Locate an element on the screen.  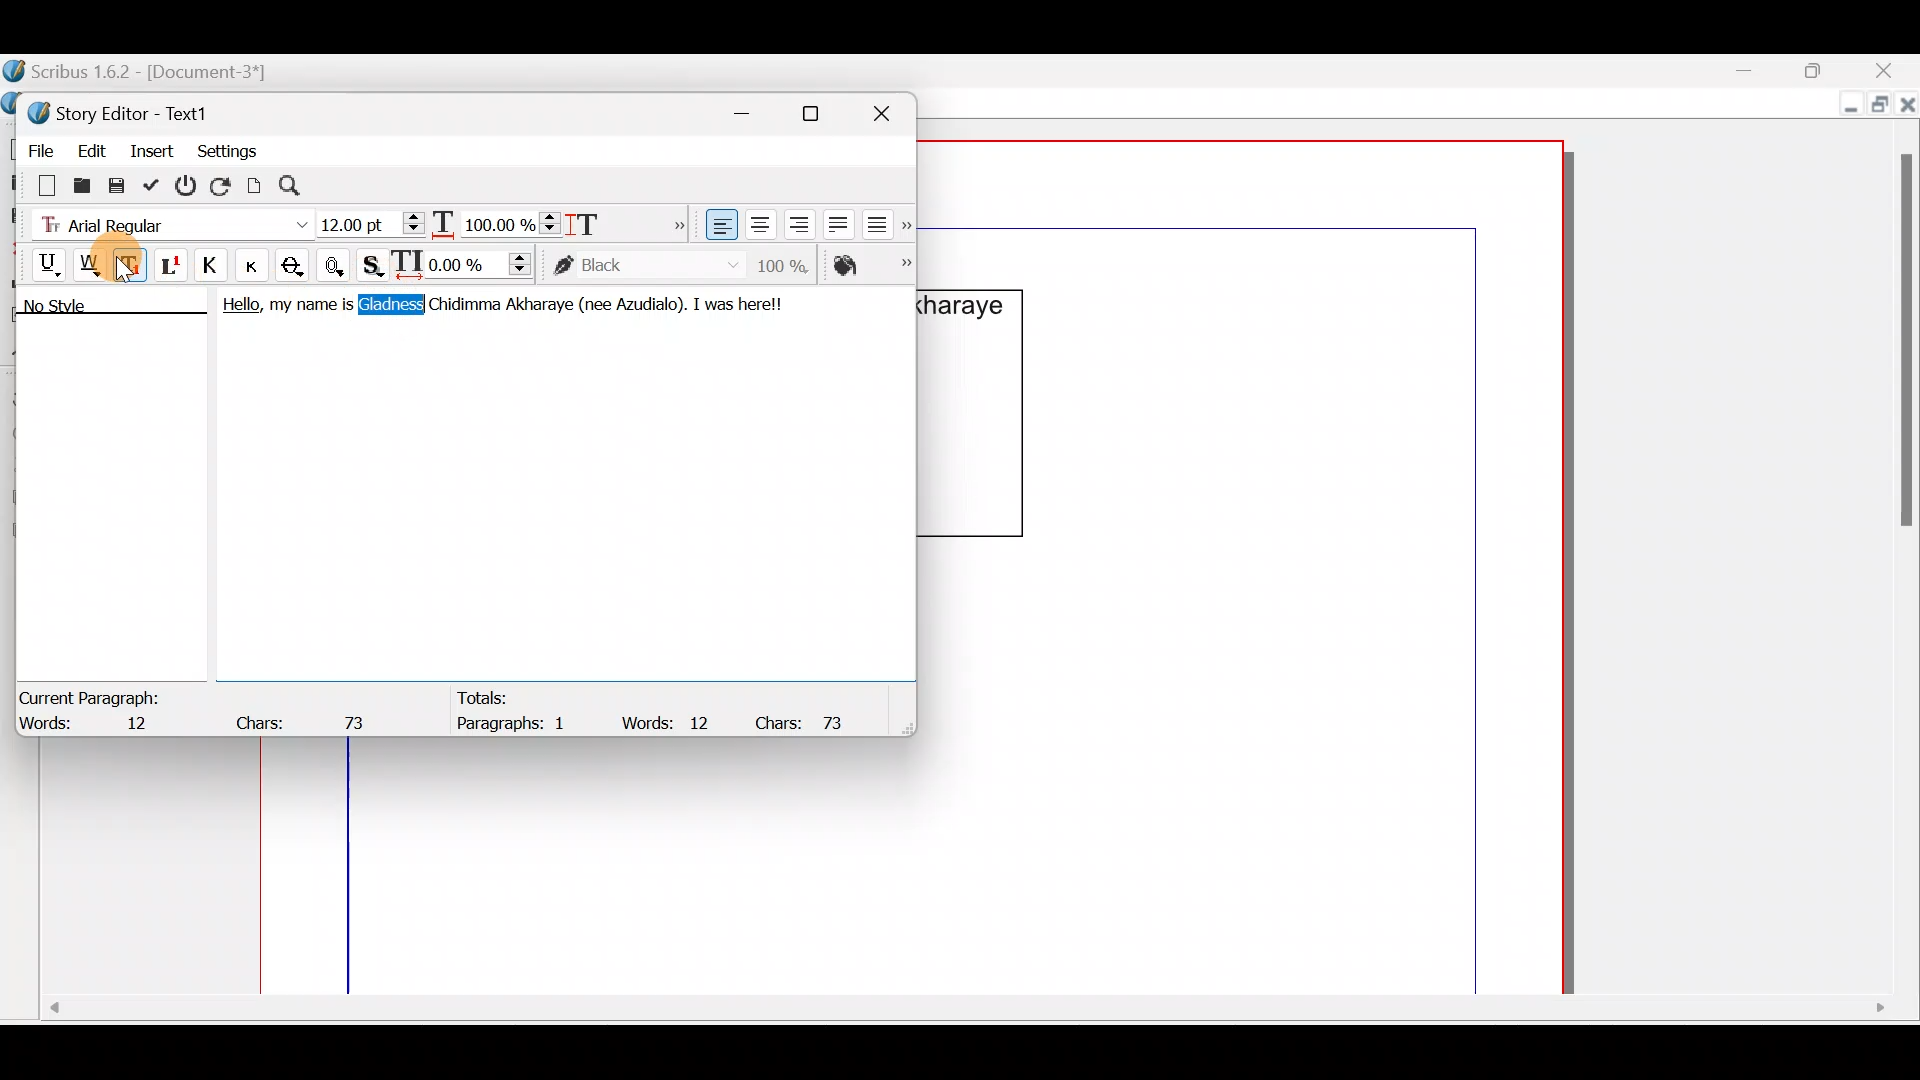
Minimize is located at coordinates (1759, 71).